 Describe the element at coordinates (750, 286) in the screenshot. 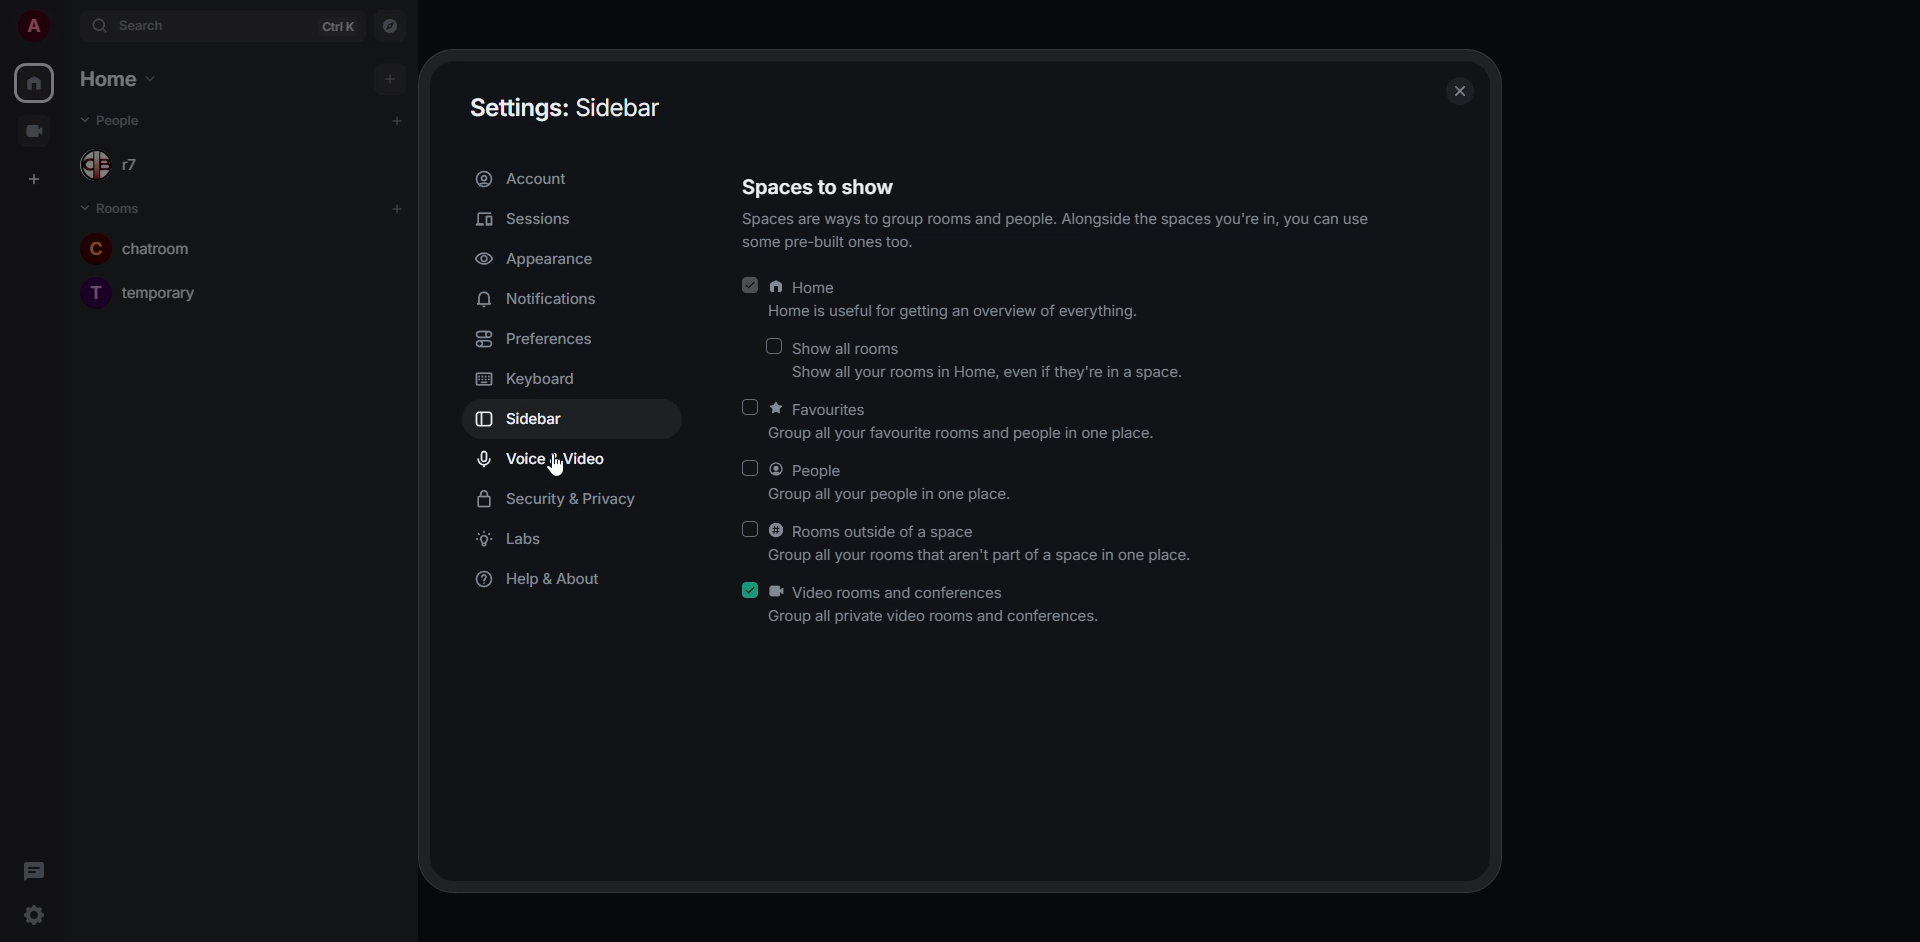

I see `enabled` at that location.